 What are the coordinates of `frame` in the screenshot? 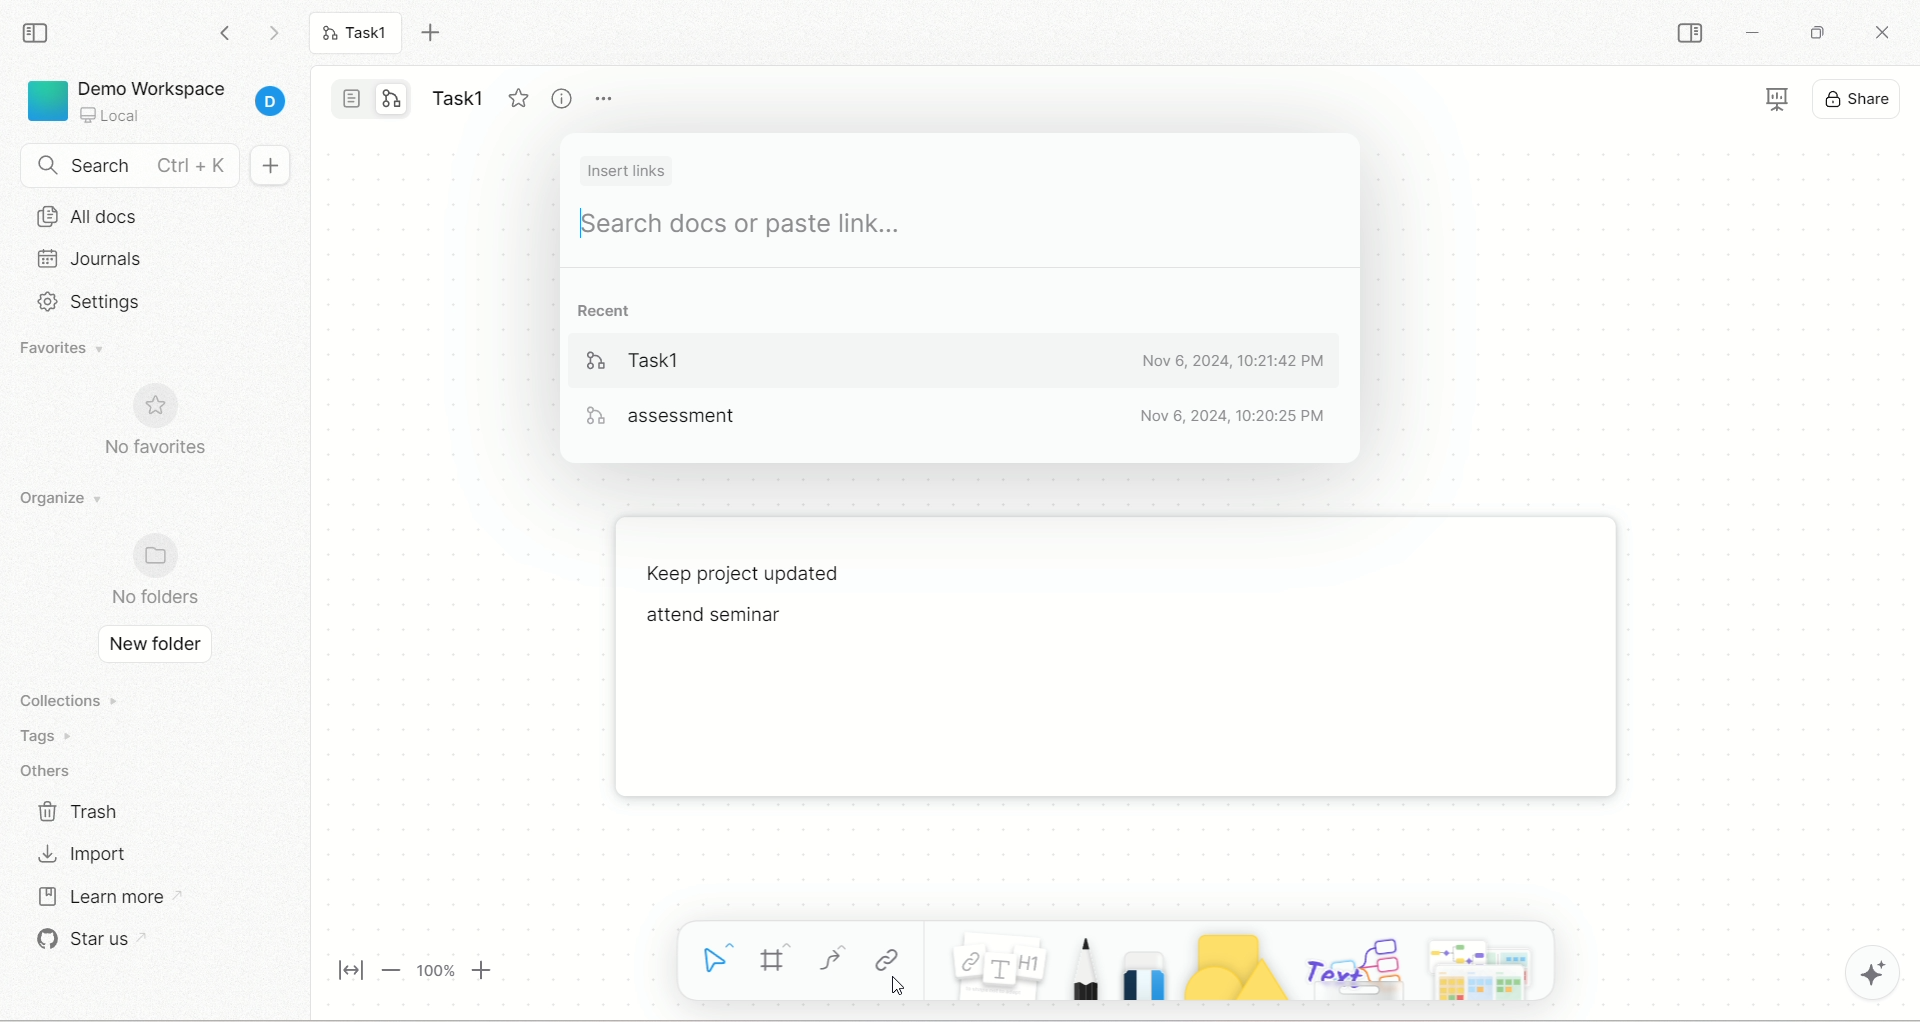 It's located at (775, 959).